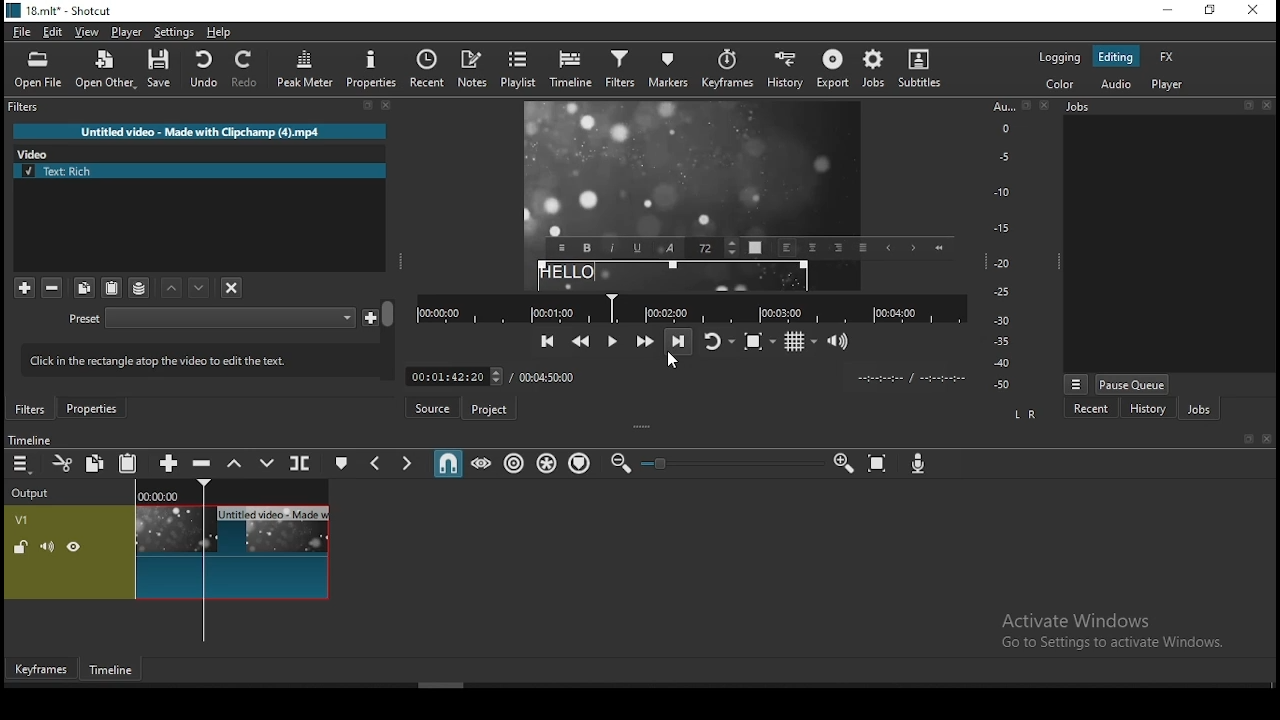  What do you see at coordinates (550, 376) in the screenshot?
I see `total time` at bounding box center [550, 376].